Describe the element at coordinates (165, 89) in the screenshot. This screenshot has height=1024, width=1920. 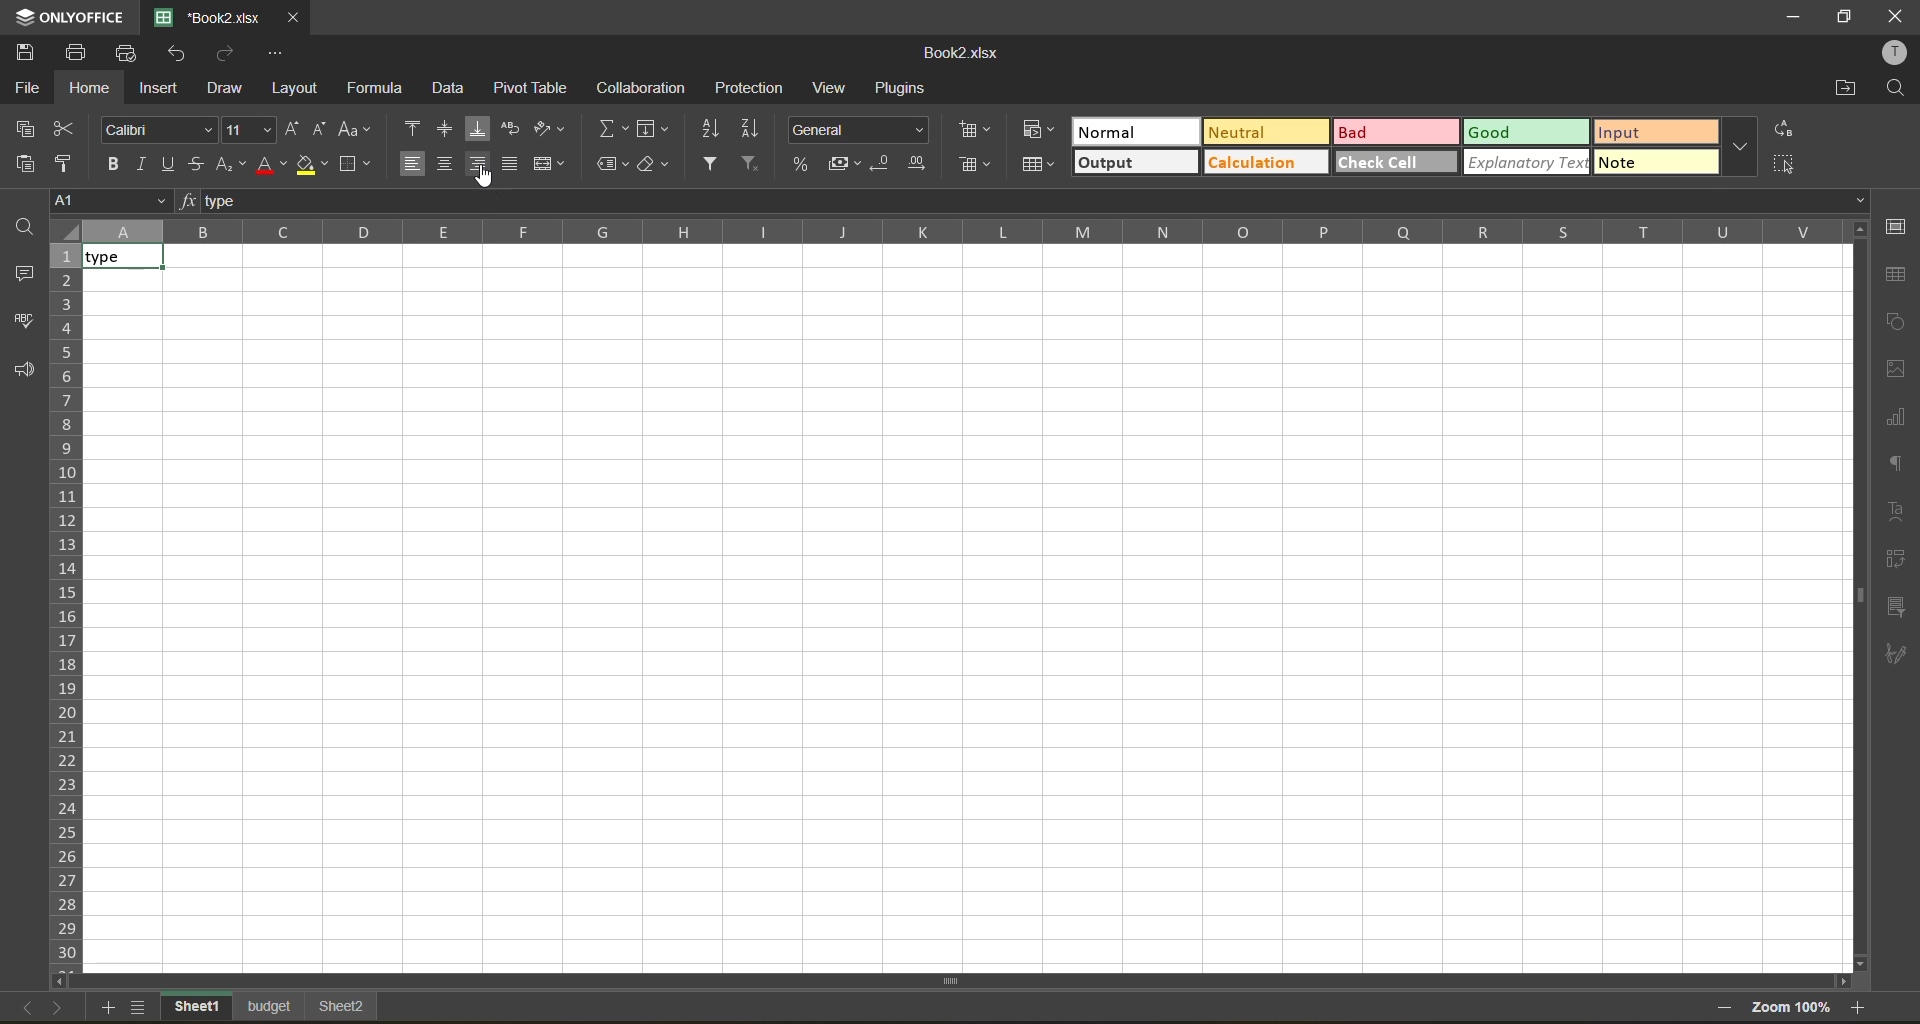
I see `insert` at that location.